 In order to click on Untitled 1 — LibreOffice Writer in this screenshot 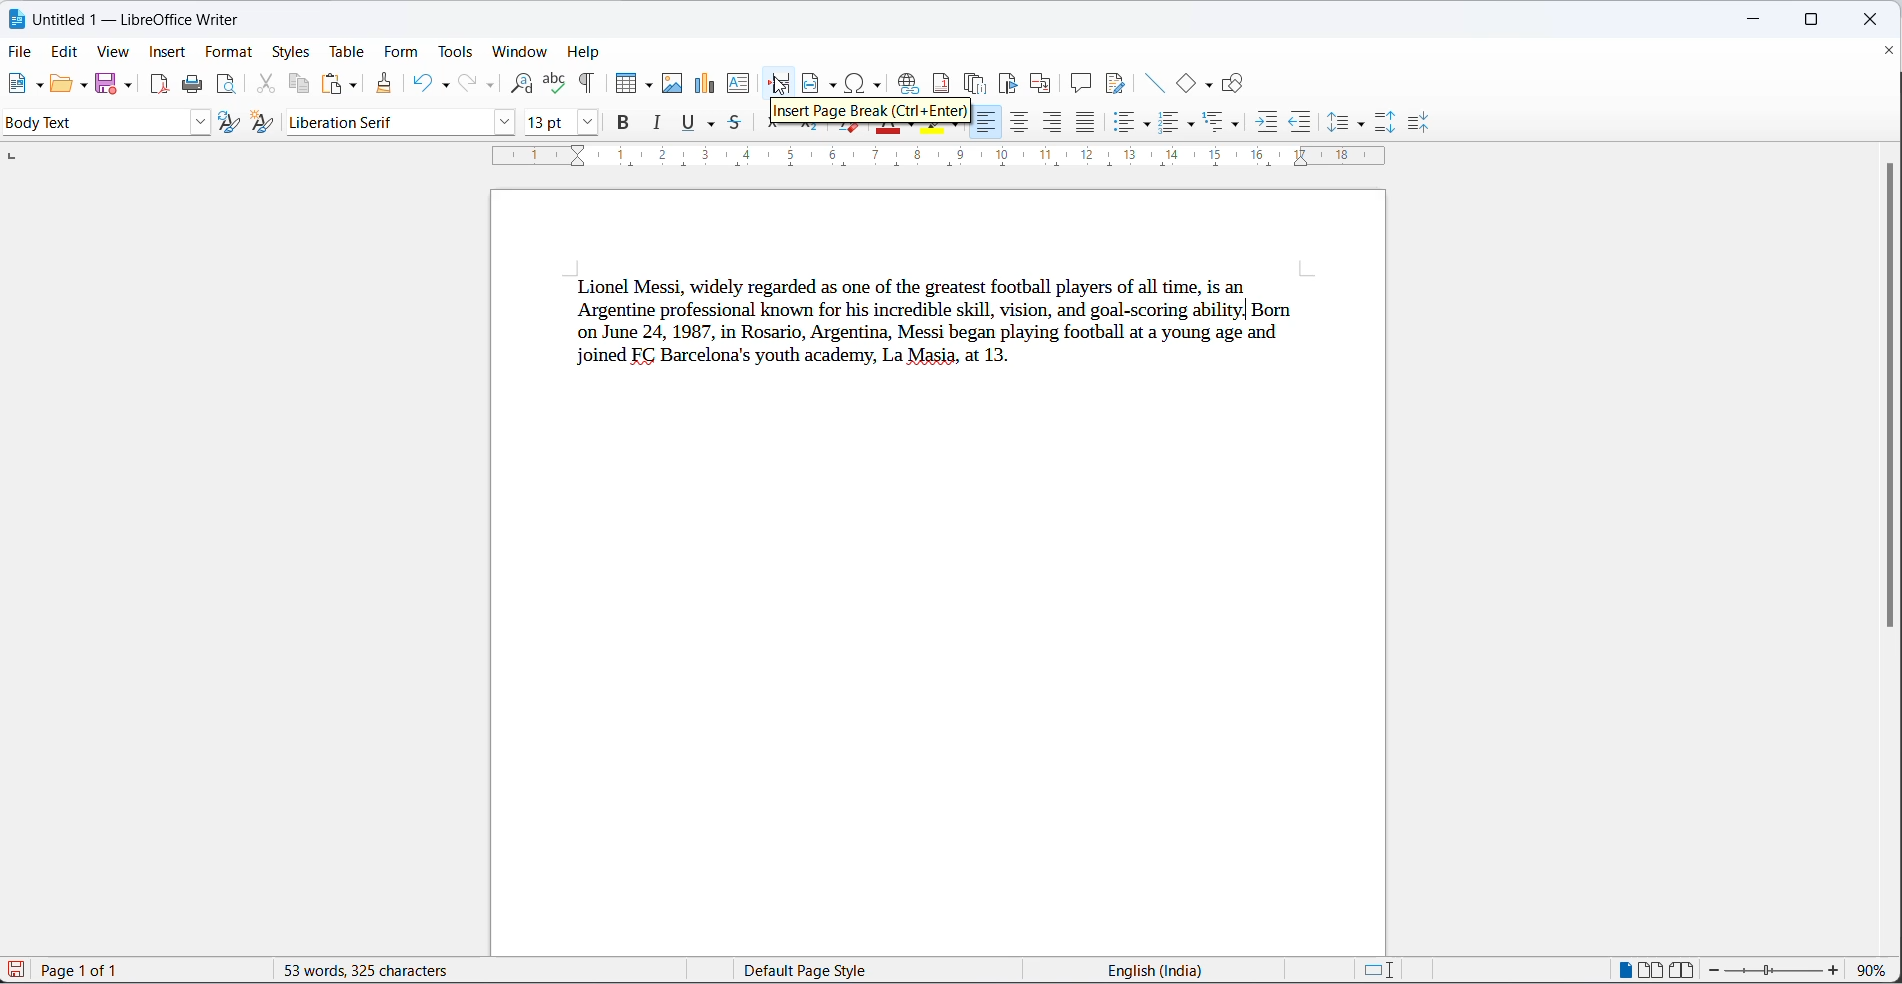, I will do `click(141, 19)`.